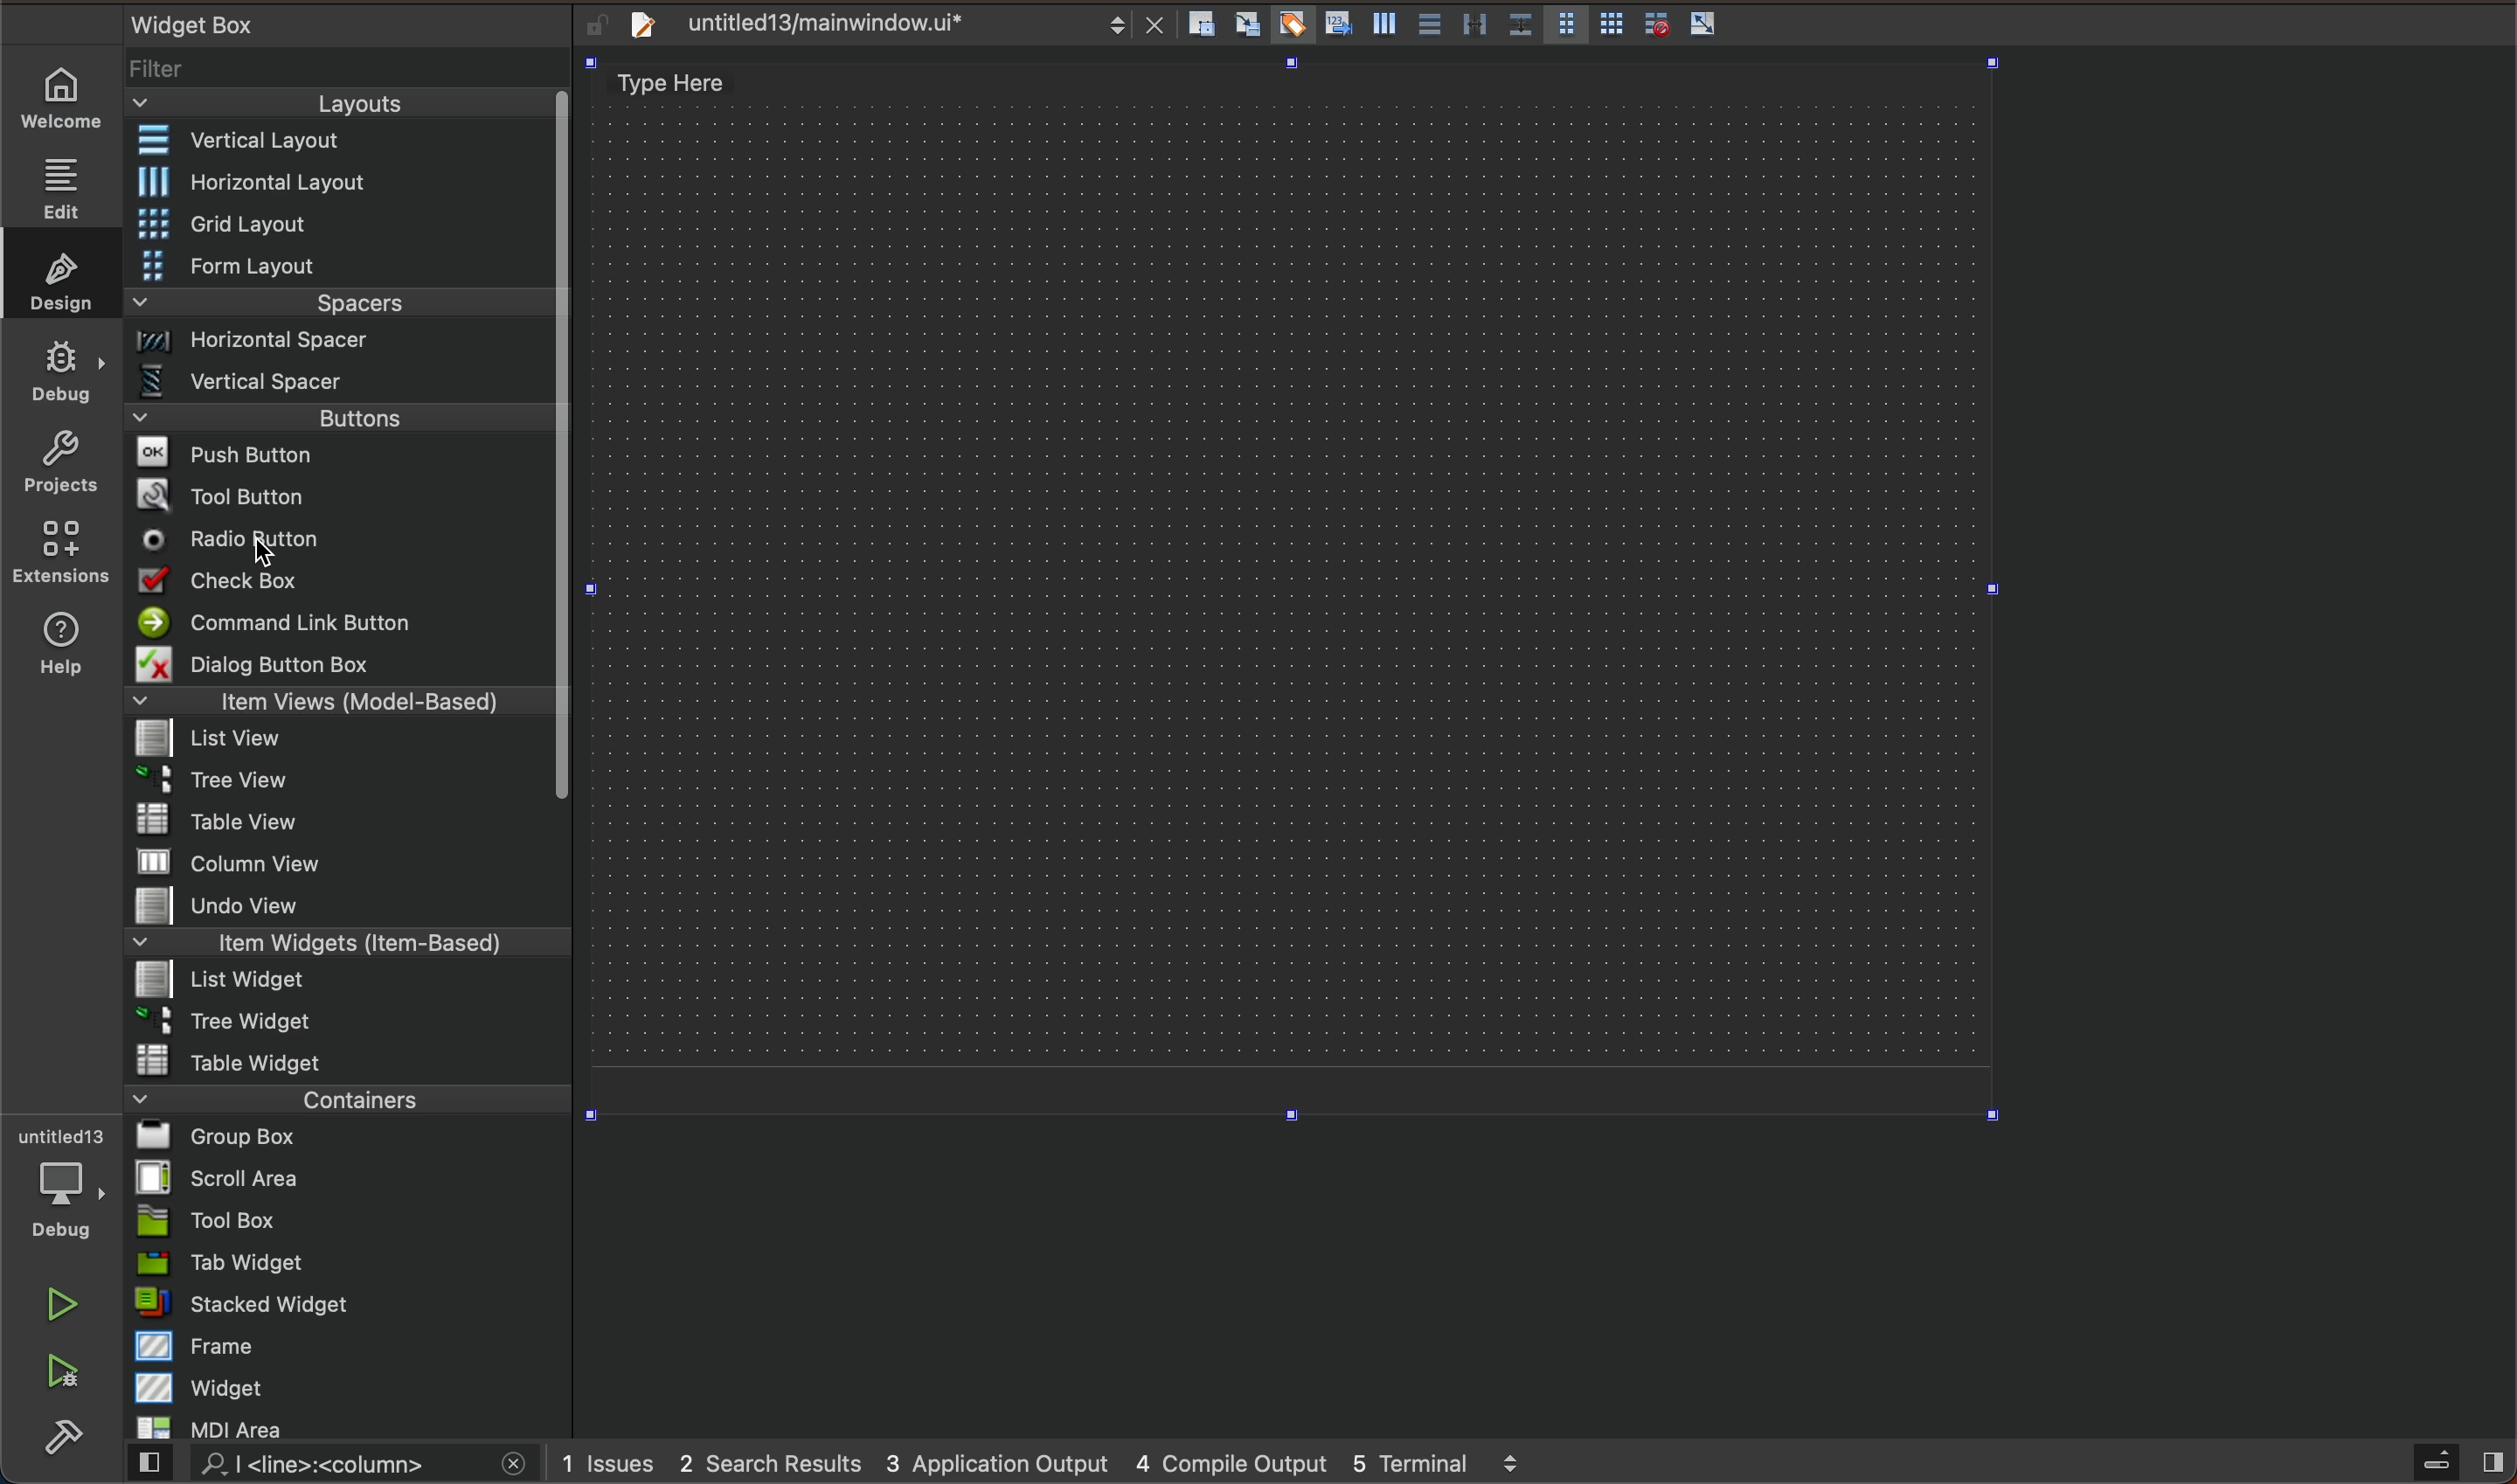 The image size is (2517, 1484). I want to click on , so click(337, 346).